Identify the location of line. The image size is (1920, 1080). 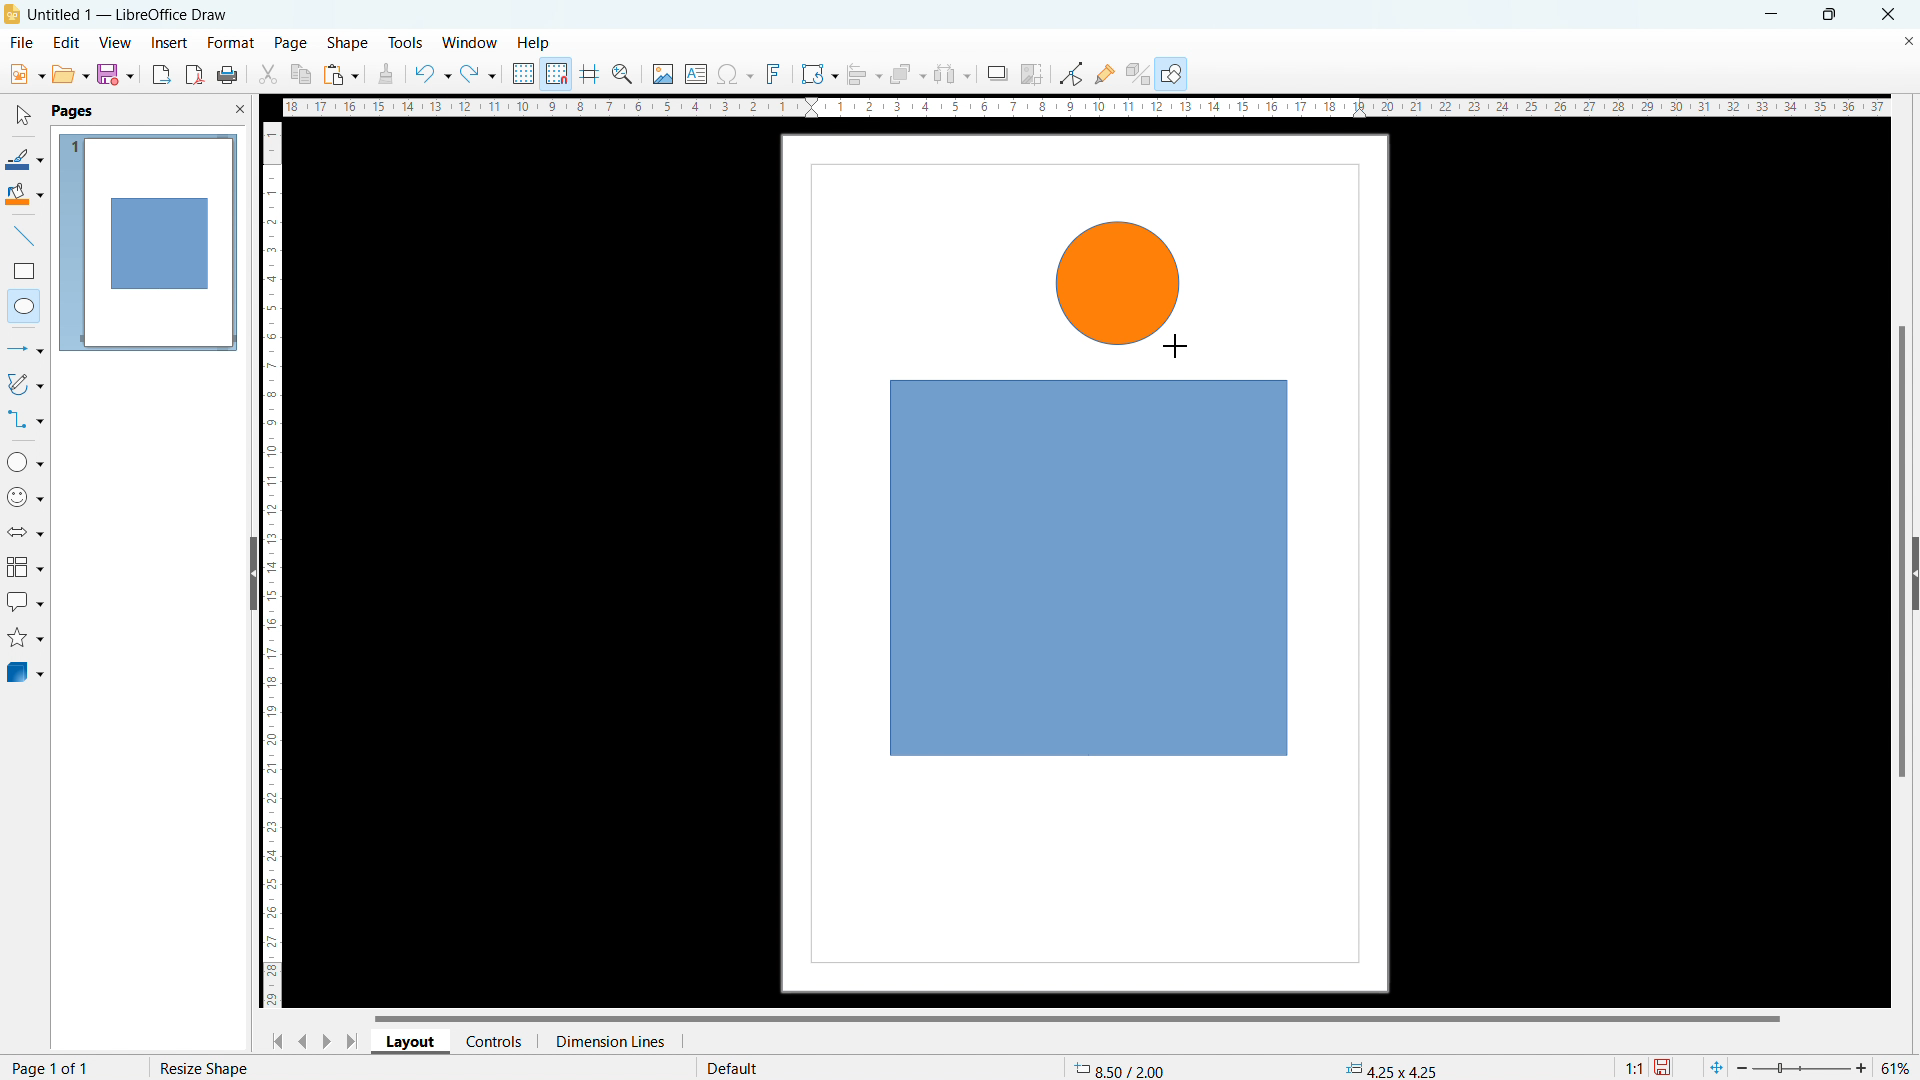
(25, 237).